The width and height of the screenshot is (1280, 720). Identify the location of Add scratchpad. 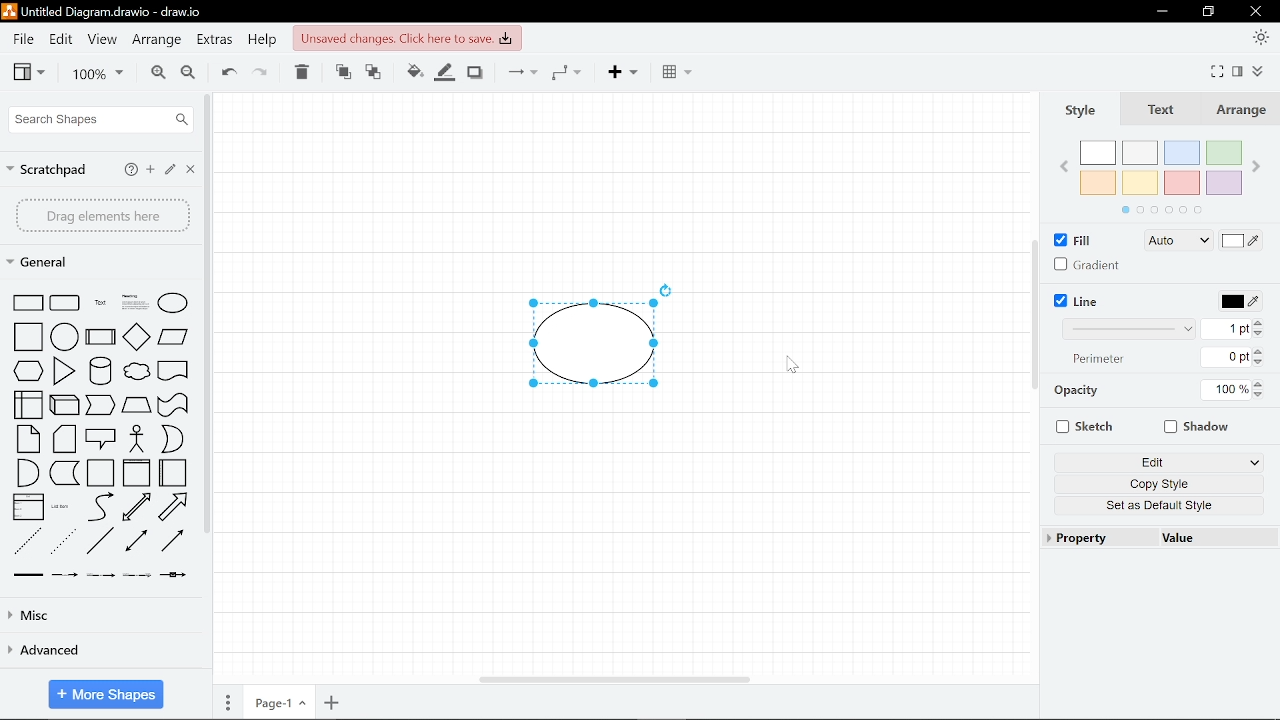
(152, 169).